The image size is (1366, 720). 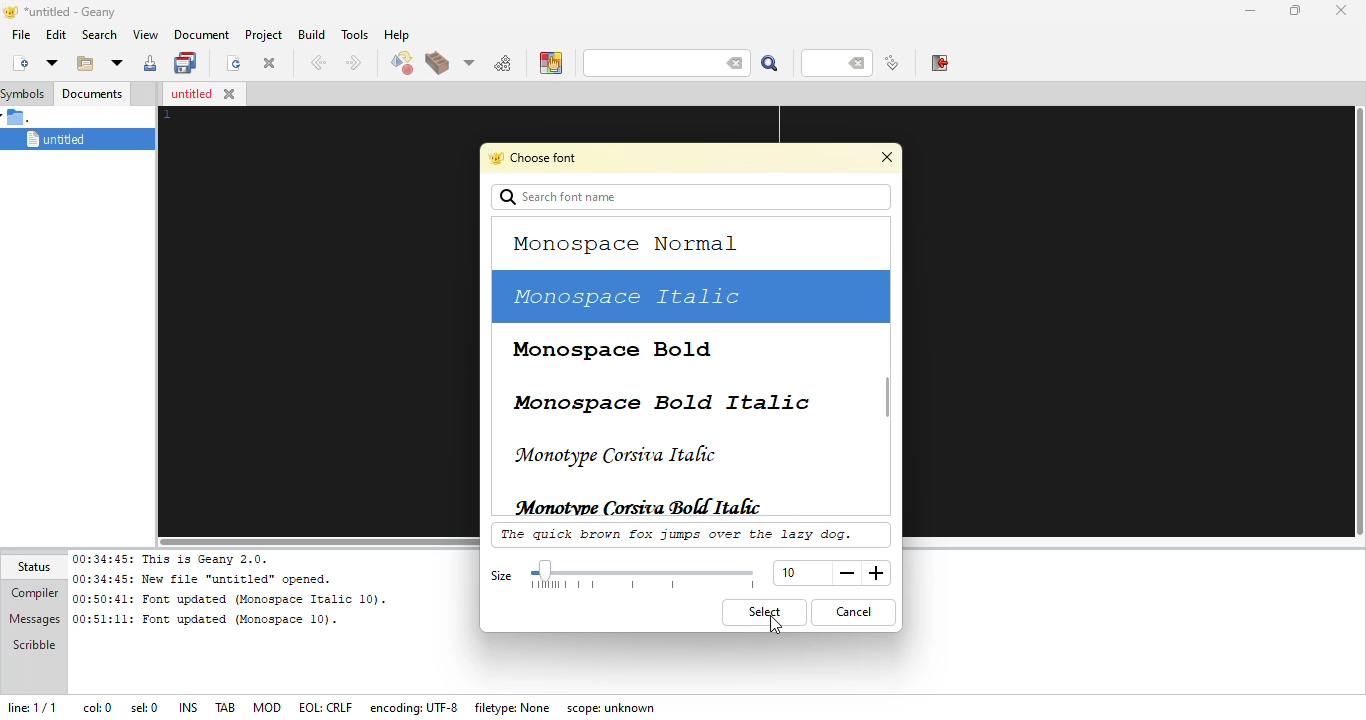 I want to click on less, so click(x=847, y=573).